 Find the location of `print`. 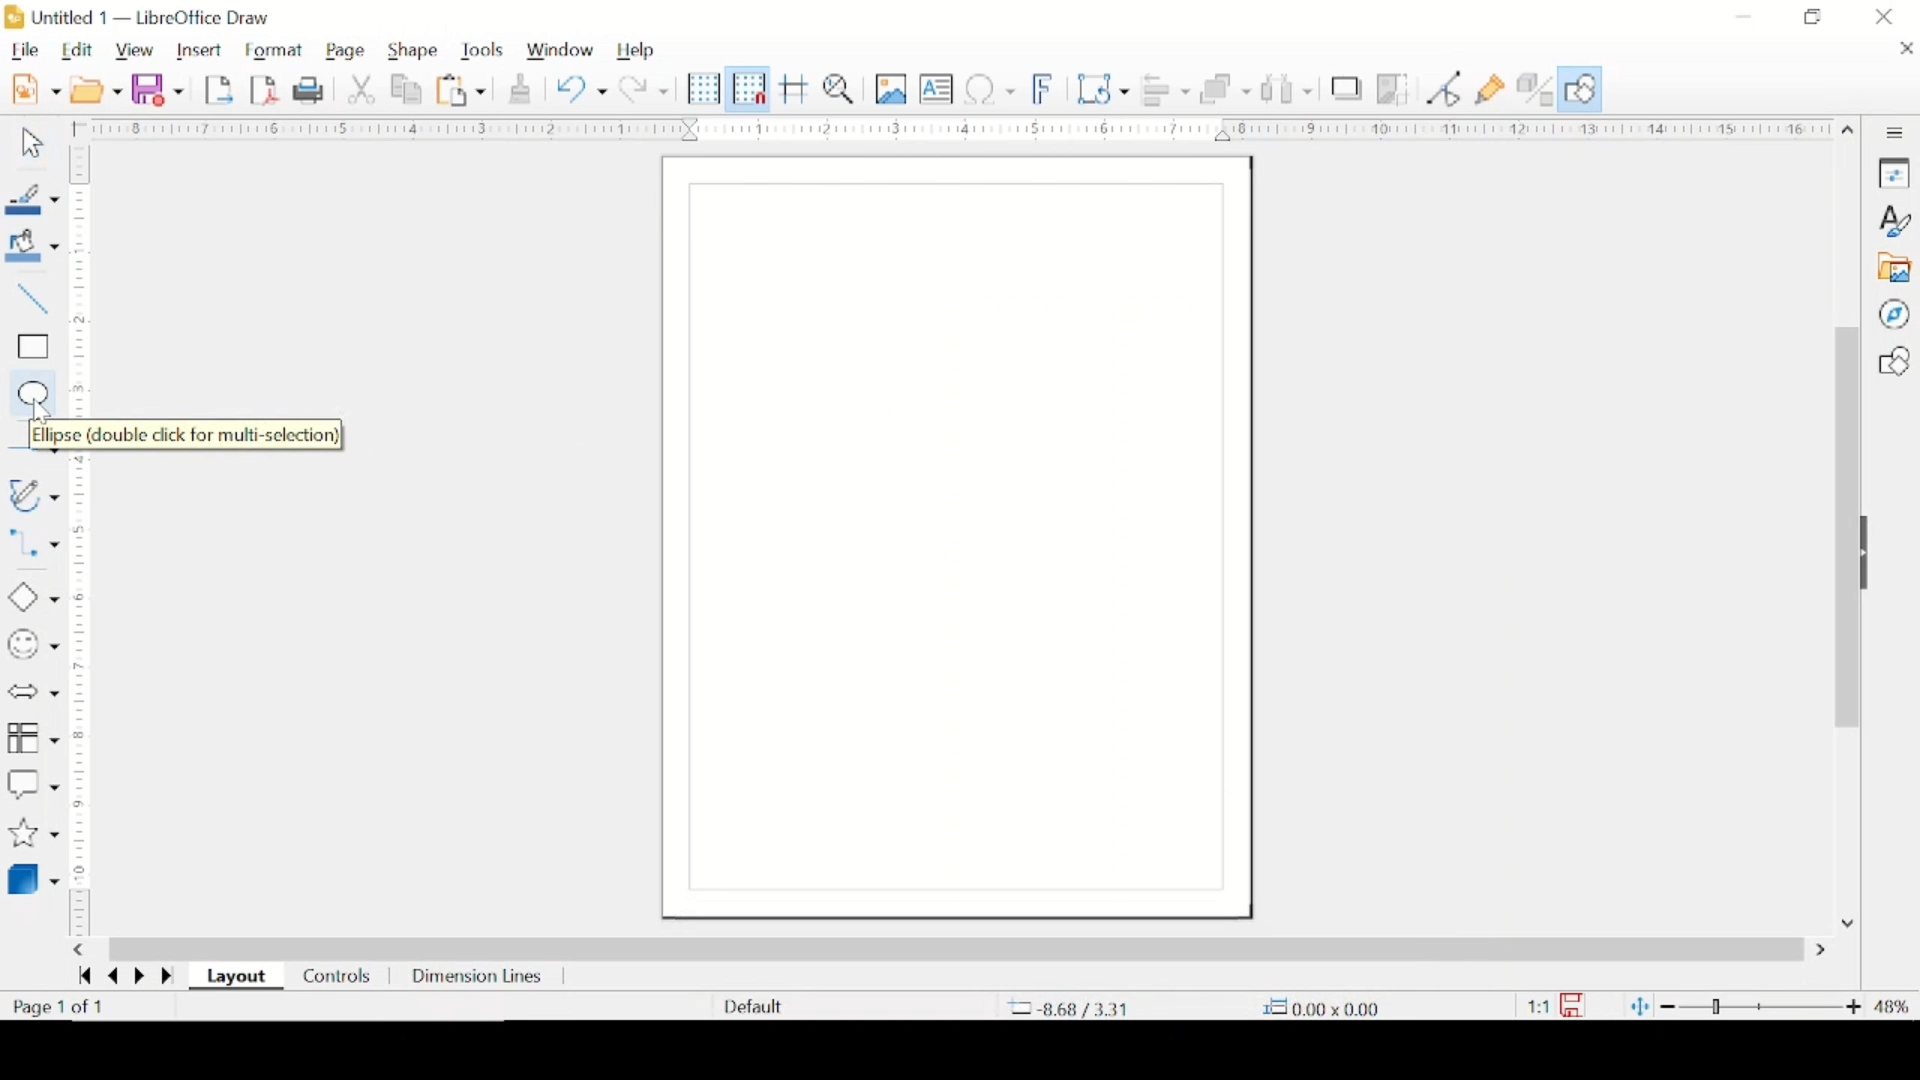

print is located at coordinates (309, 91).